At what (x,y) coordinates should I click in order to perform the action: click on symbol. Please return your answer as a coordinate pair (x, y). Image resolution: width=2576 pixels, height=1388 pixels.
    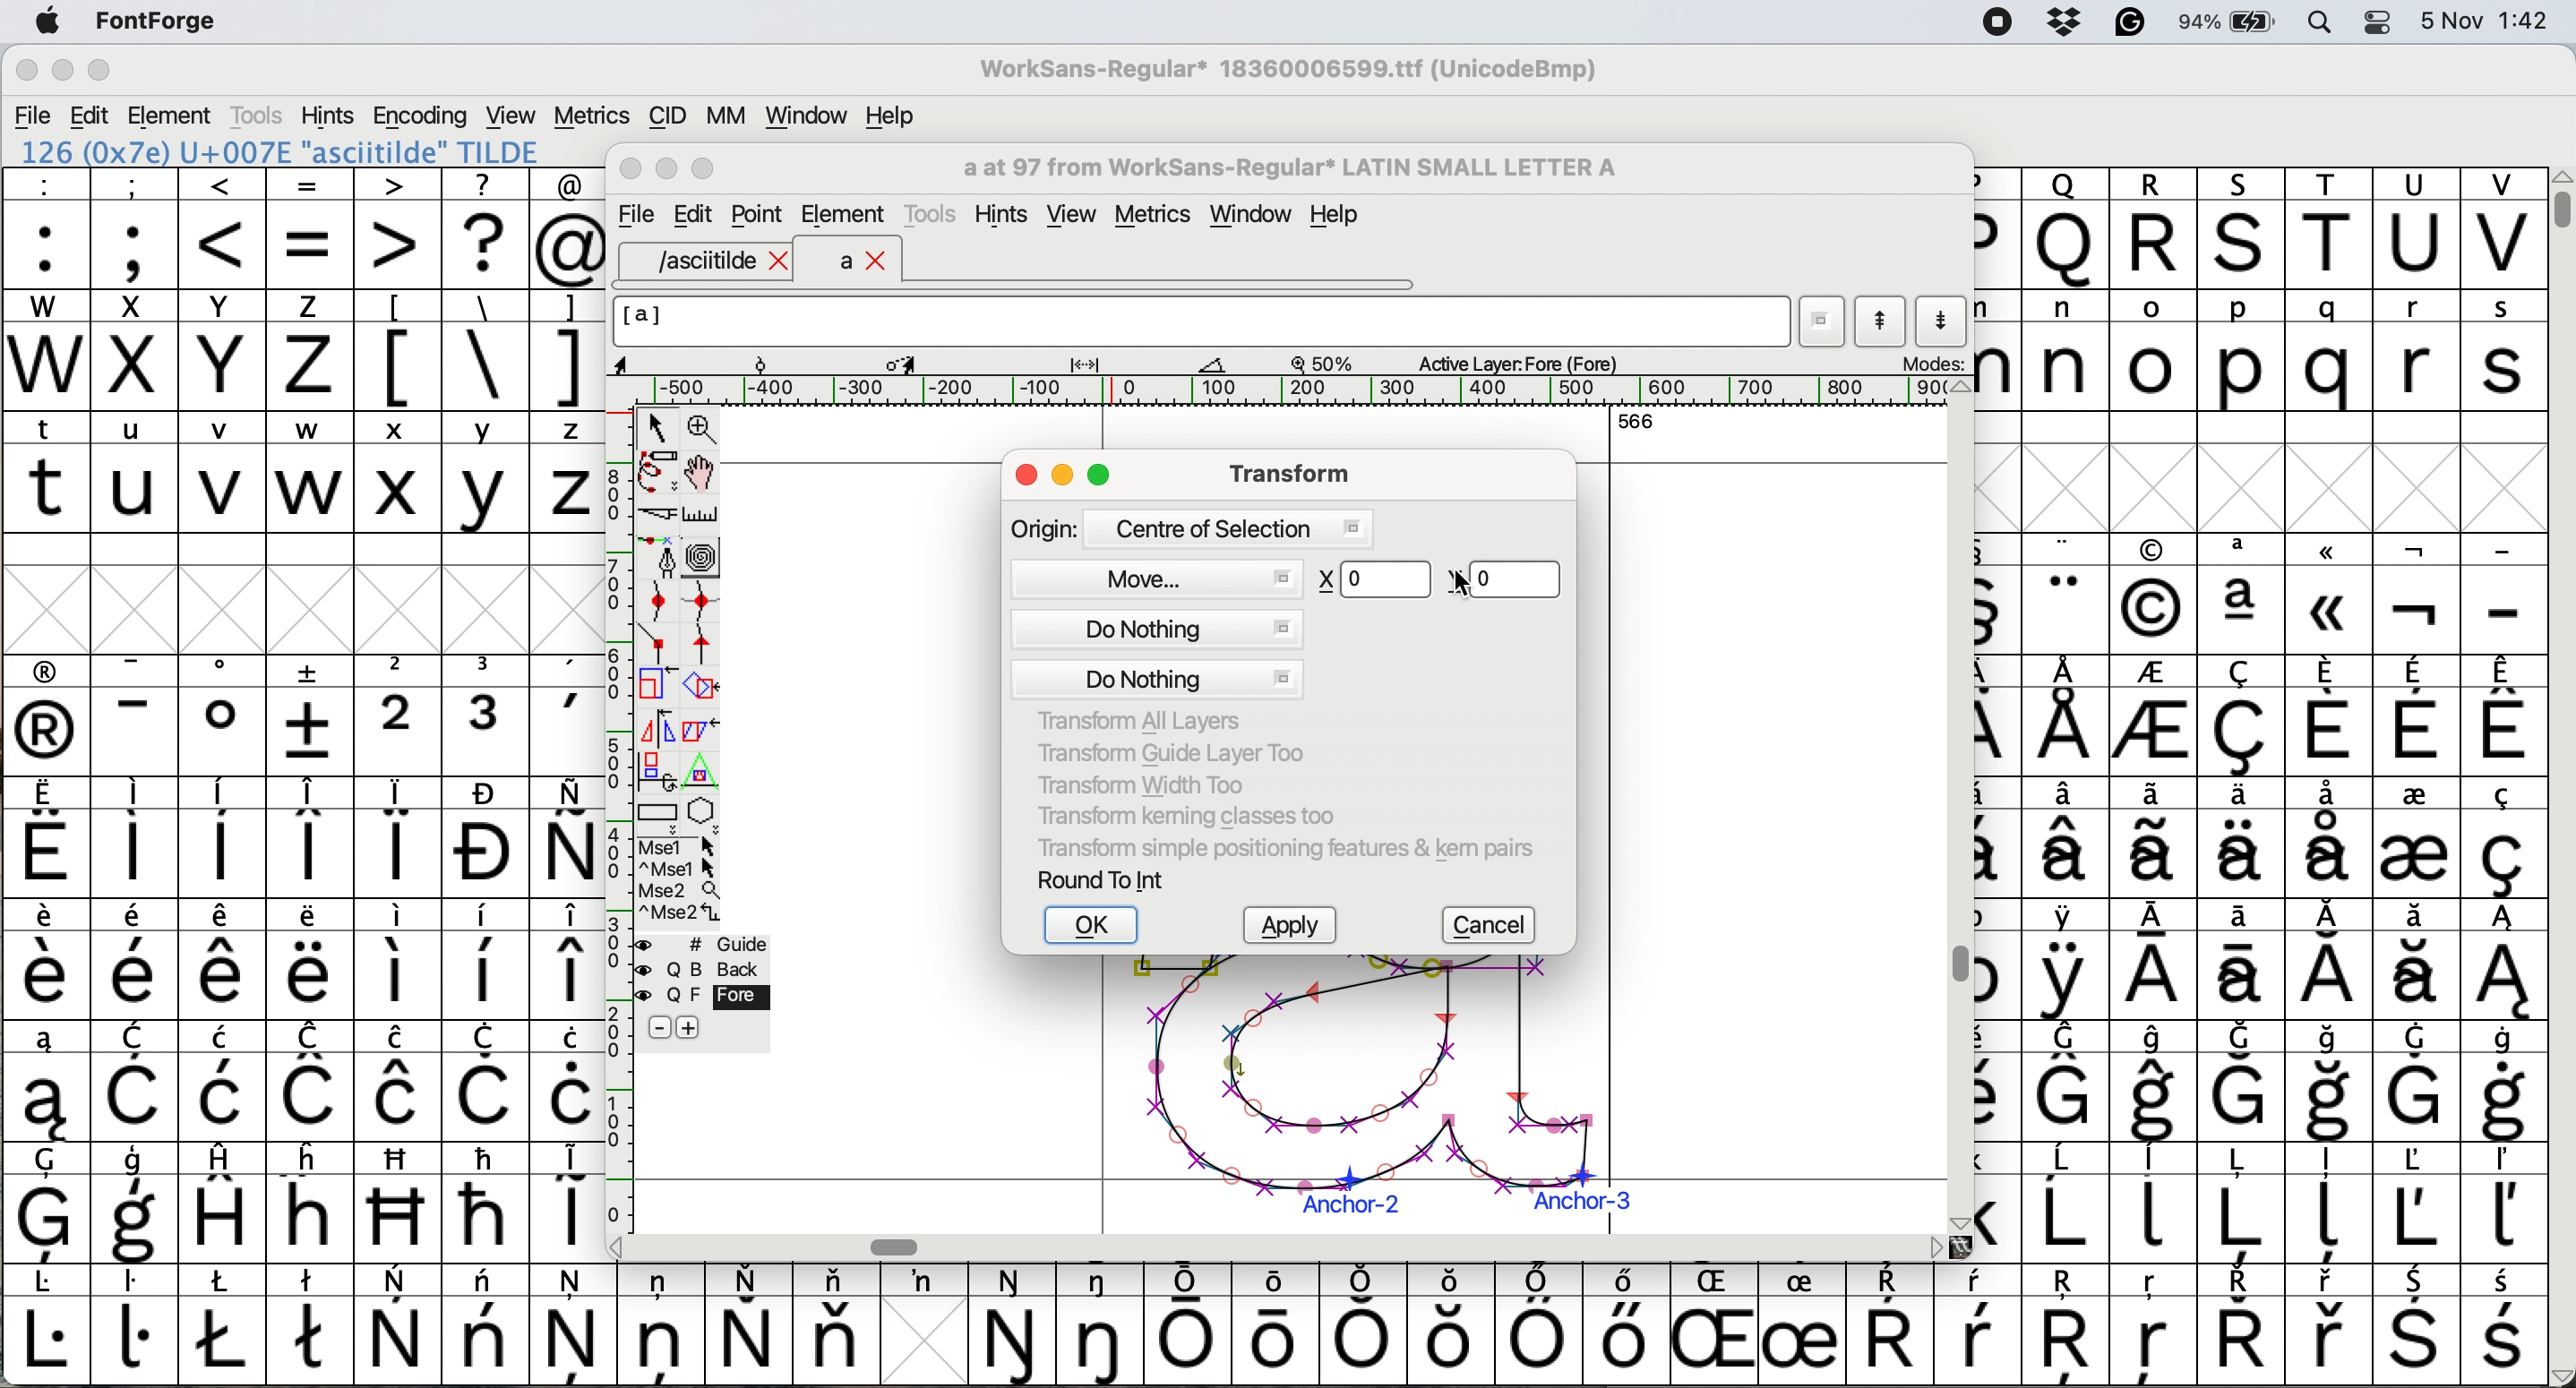
    Looking at the image, I should click on (2413, 836).